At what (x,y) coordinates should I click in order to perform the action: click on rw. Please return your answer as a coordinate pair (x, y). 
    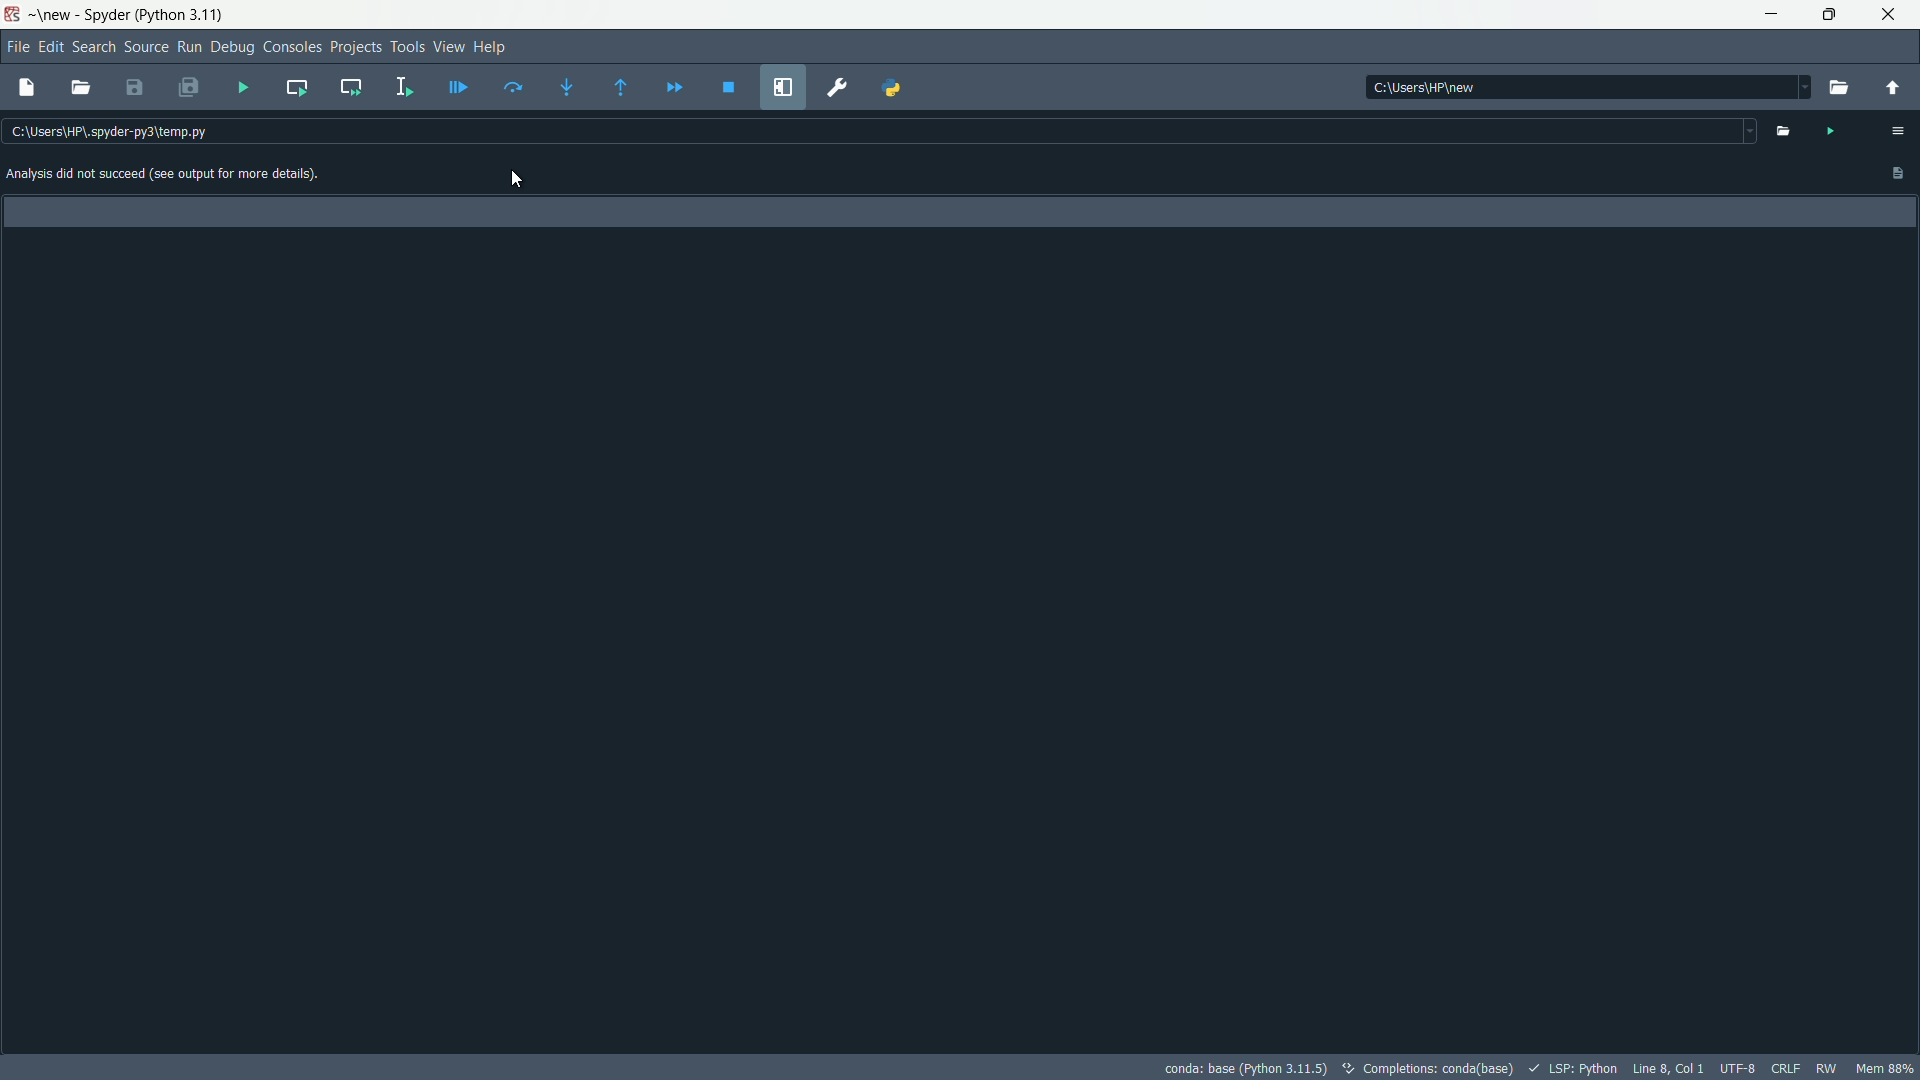
    Looking at the image, I should click on (1830, 1068).